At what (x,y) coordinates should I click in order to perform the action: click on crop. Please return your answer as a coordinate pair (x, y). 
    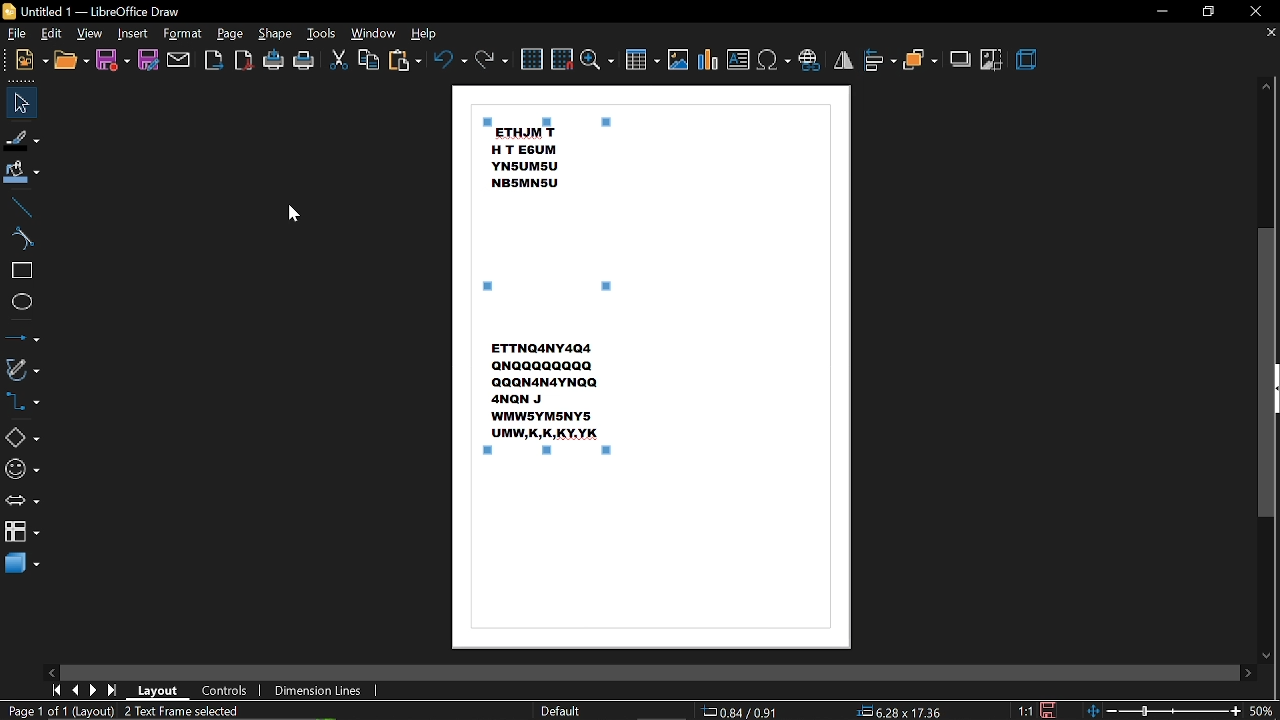
    Looking at the image, I should click on (992, 60).